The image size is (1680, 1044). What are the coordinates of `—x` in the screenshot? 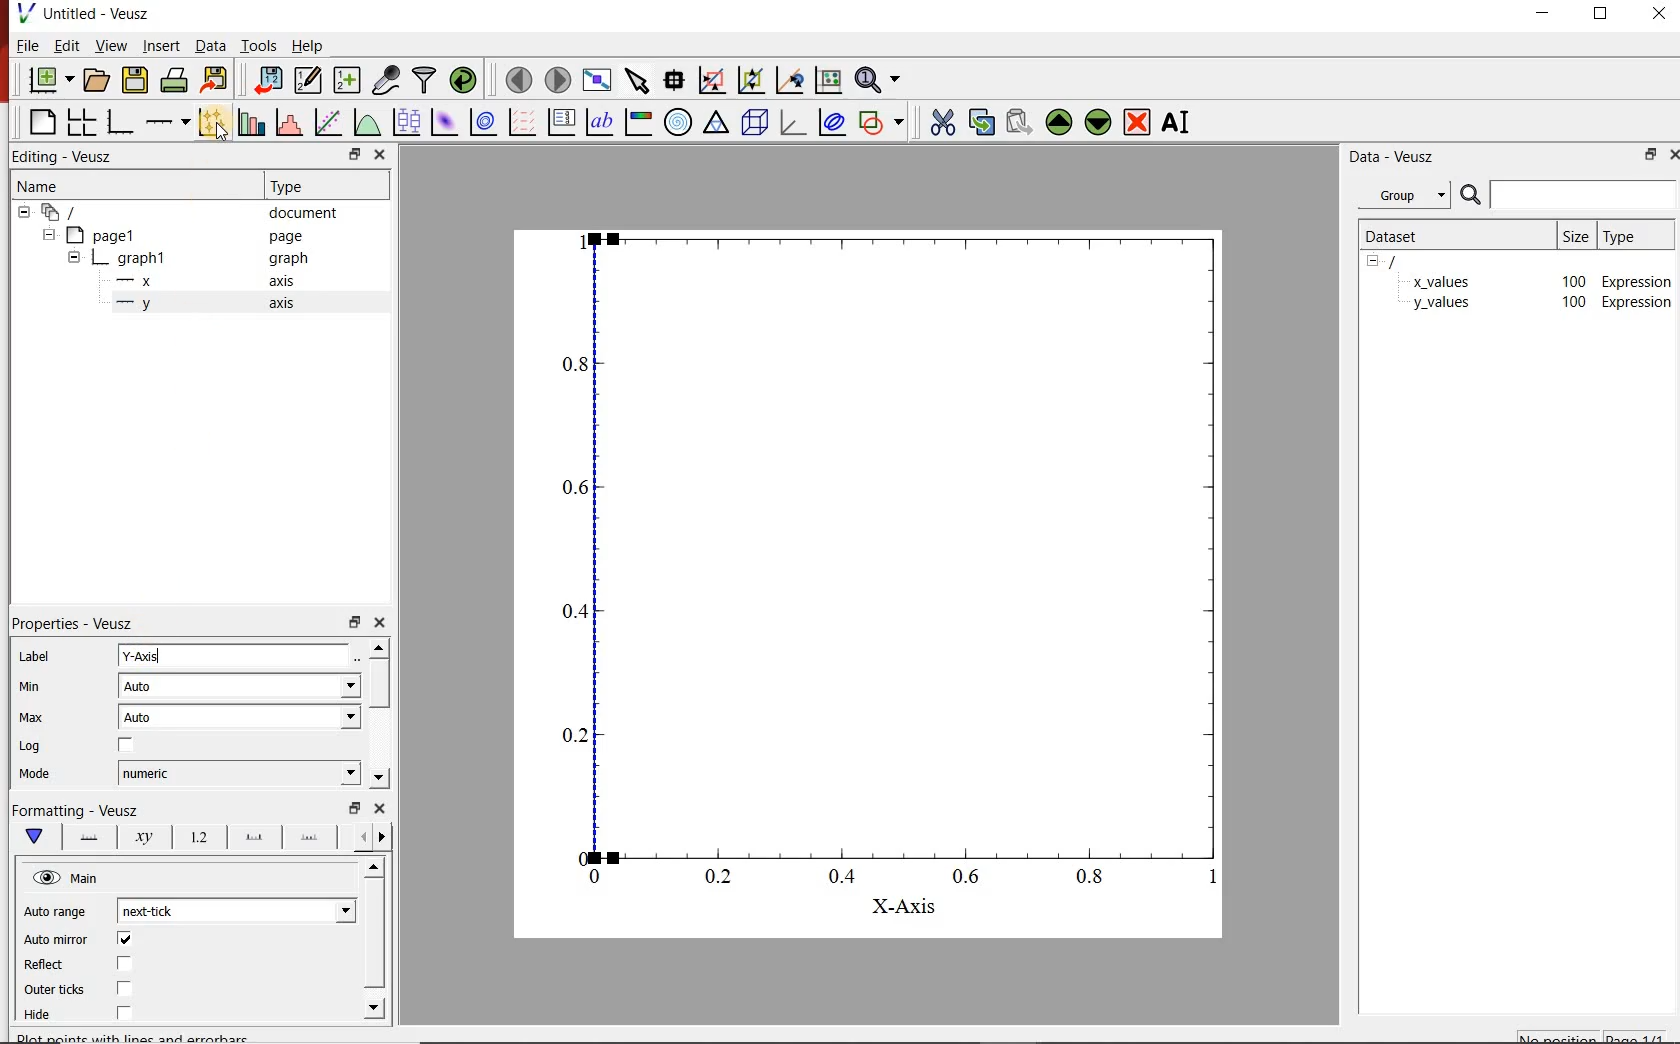 It's located at (139, 279).